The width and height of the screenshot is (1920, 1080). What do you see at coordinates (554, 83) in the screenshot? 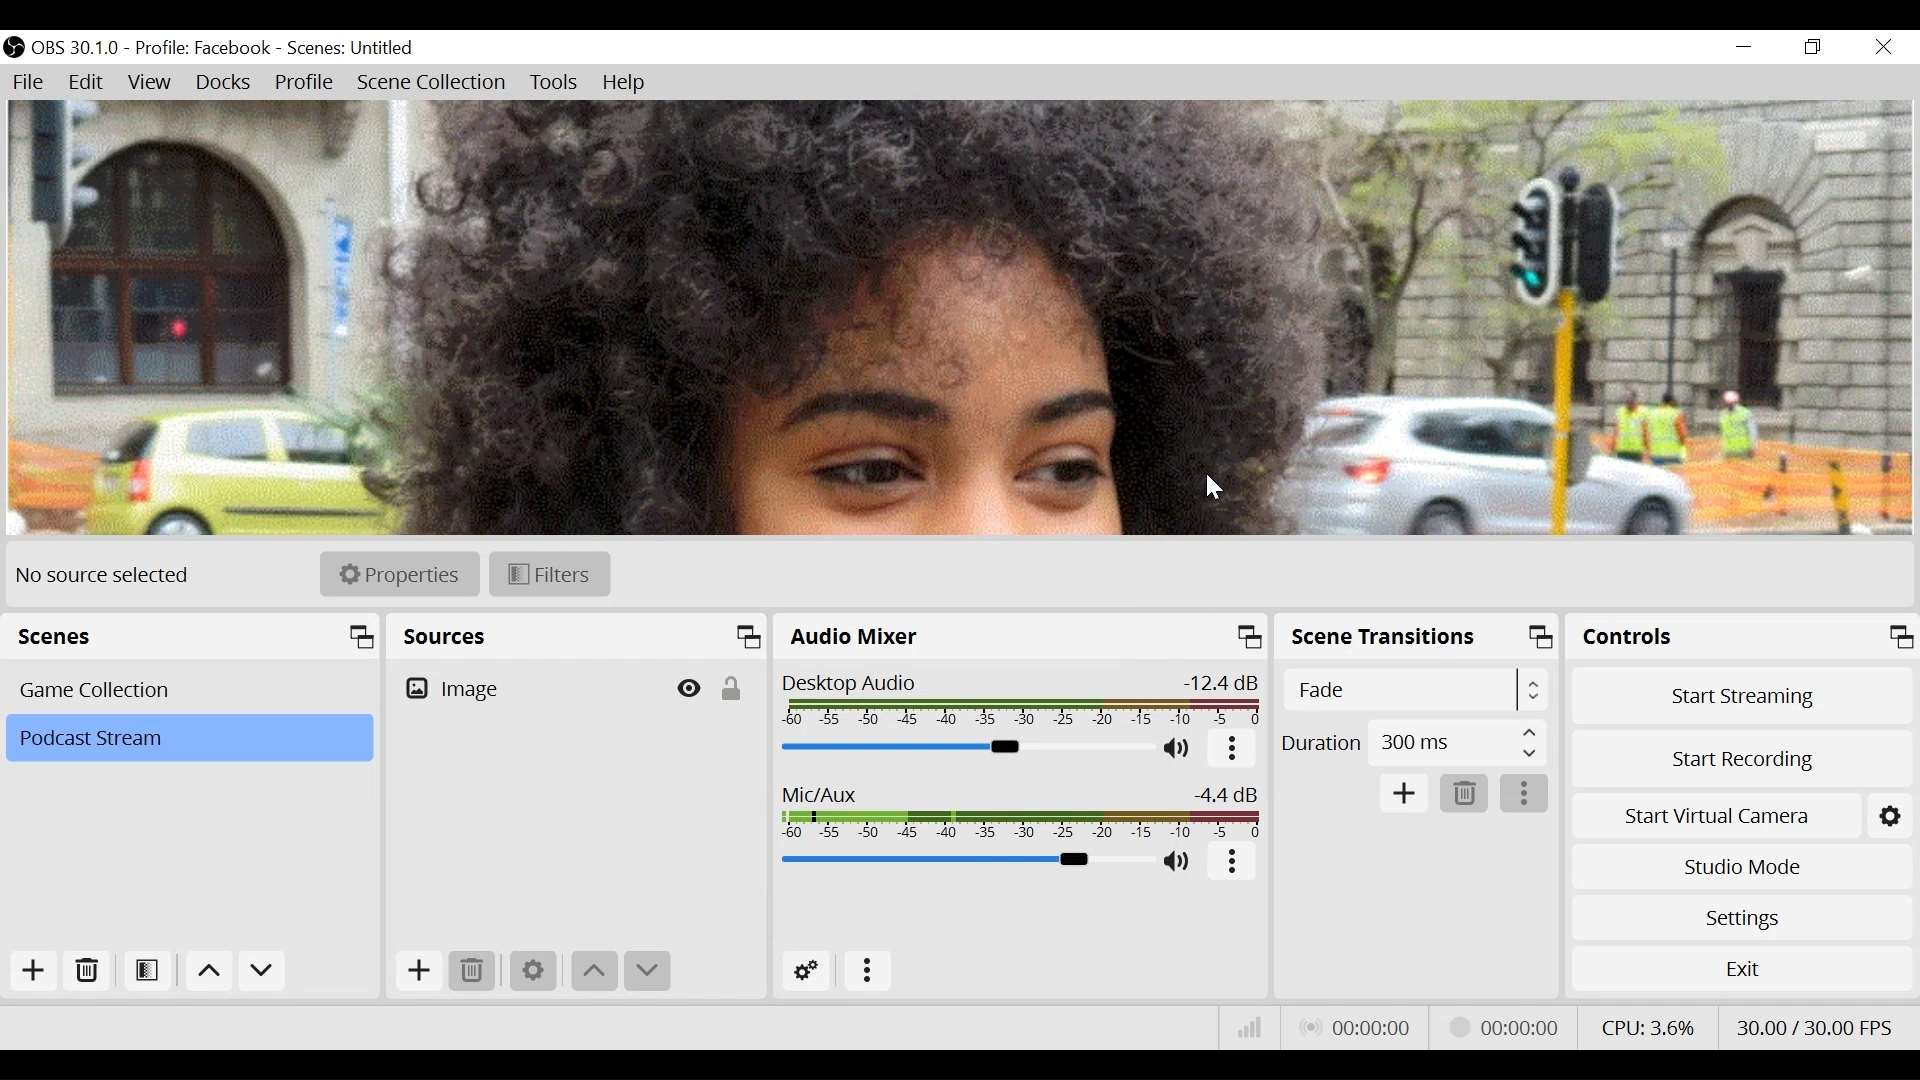
I see `Tools` at bounding box center [554, 83].